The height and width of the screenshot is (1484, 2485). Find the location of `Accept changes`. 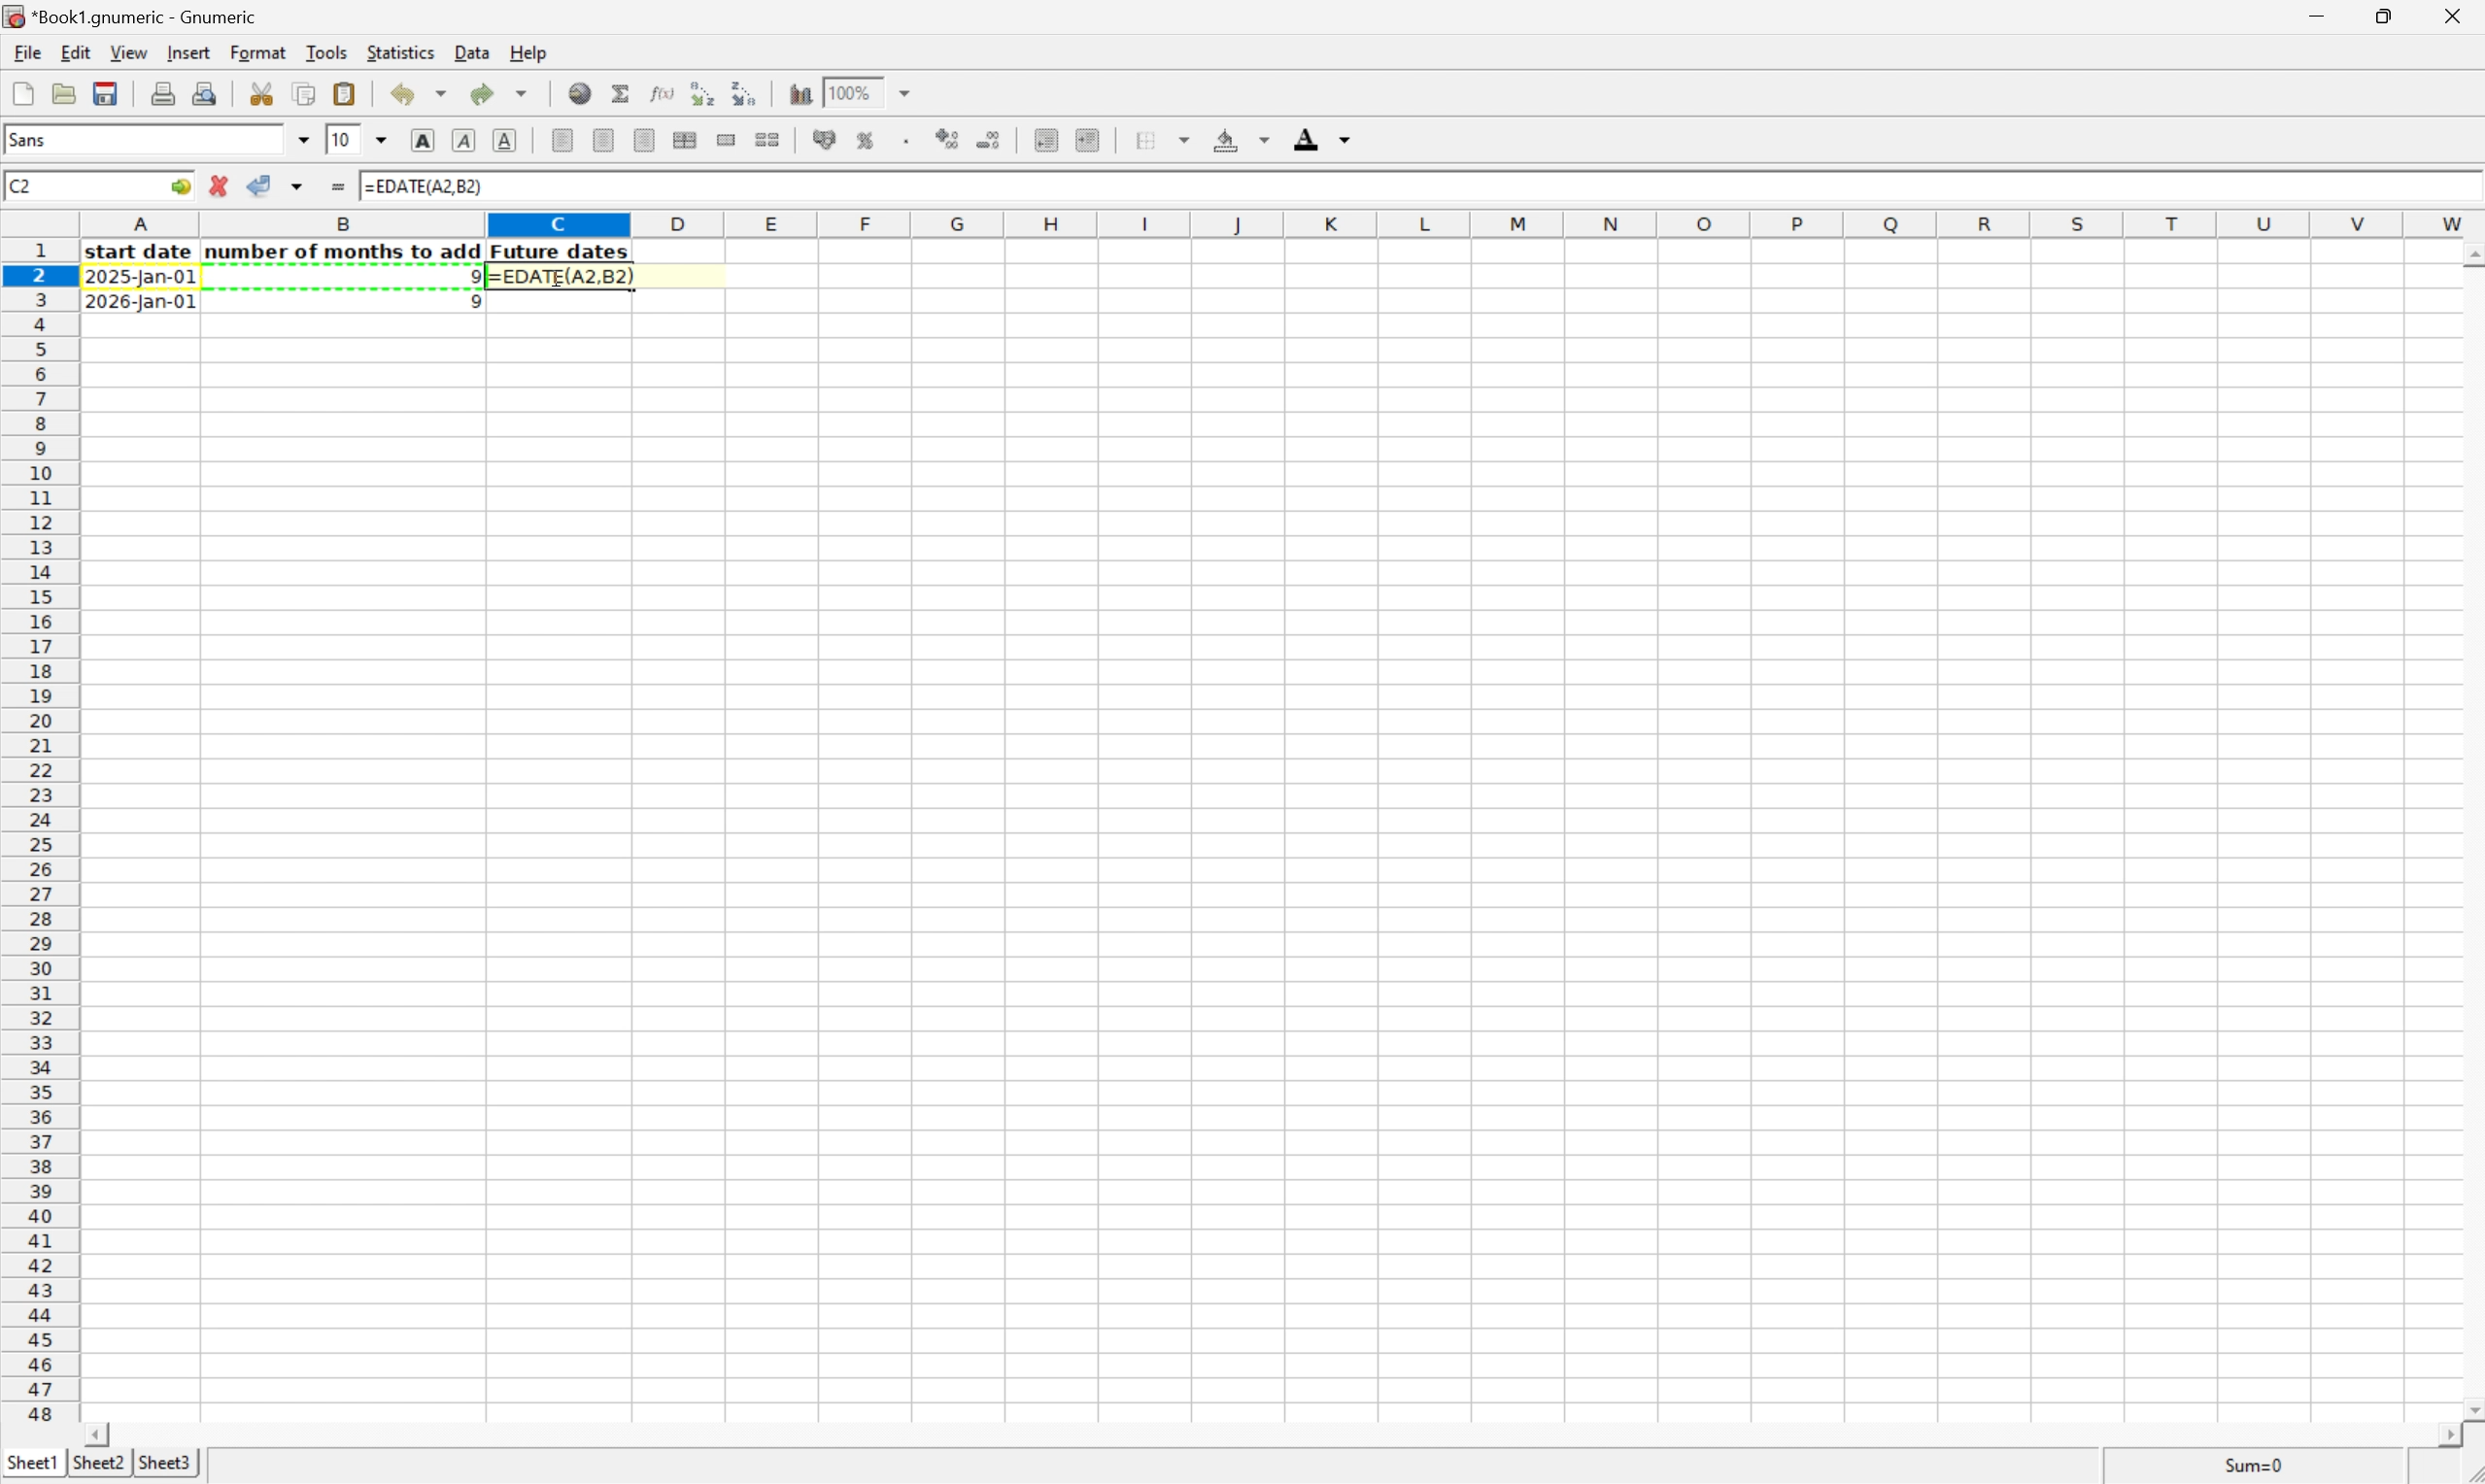

Accept changes is located at coordinates (261, 186).